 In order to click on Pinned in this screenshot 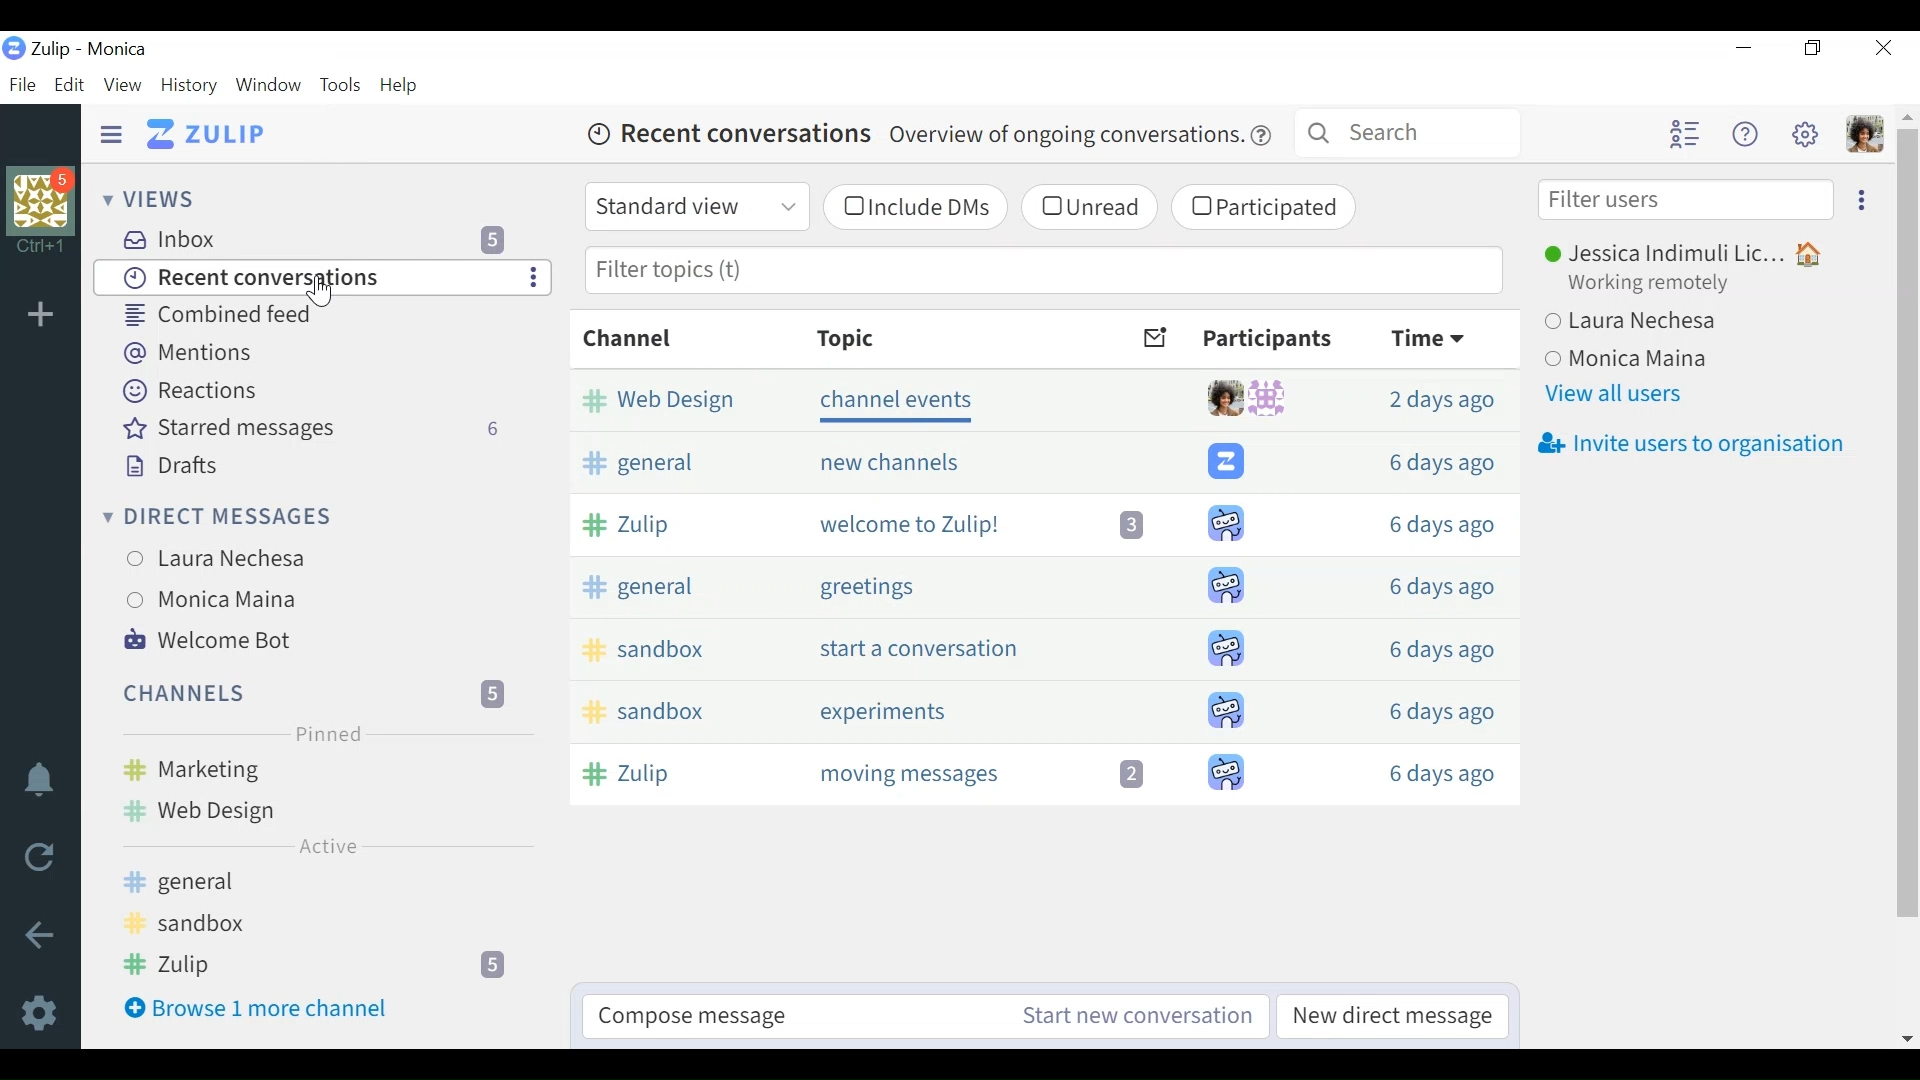, I will do `click(328, 733)`.